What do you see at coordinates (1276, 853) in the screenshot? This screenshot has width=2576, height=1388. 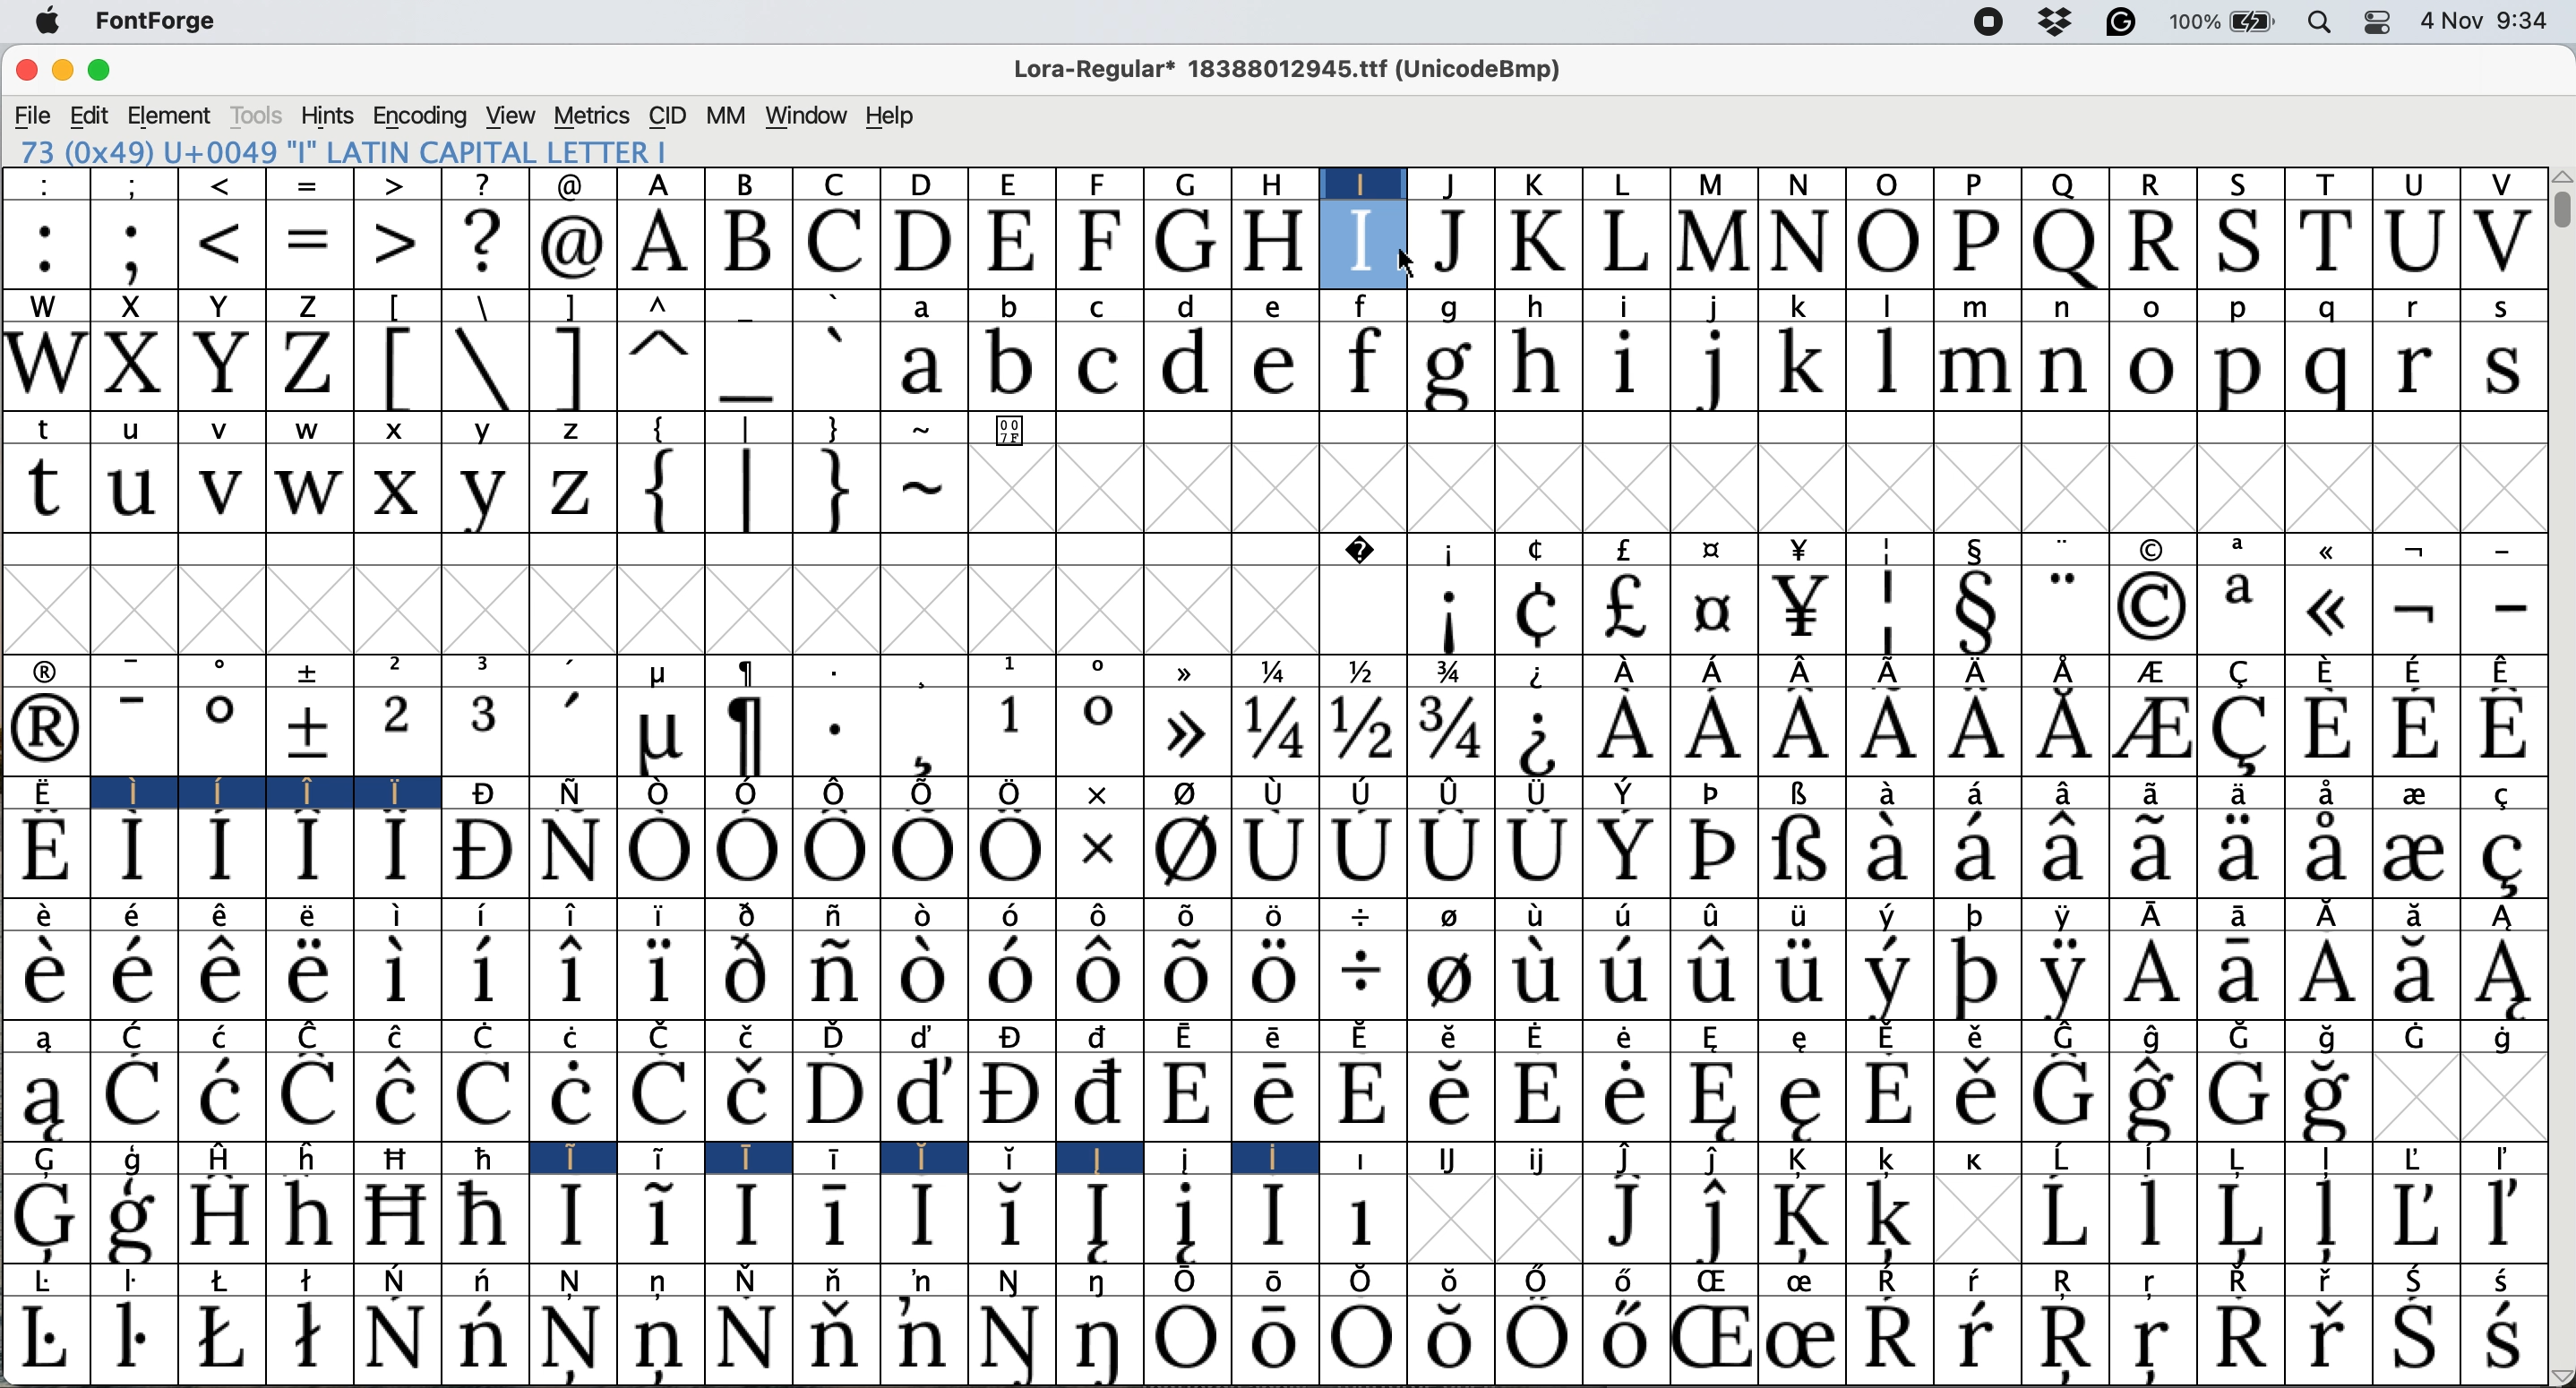 I see `Symbol` at bounding box center [1276, 853].